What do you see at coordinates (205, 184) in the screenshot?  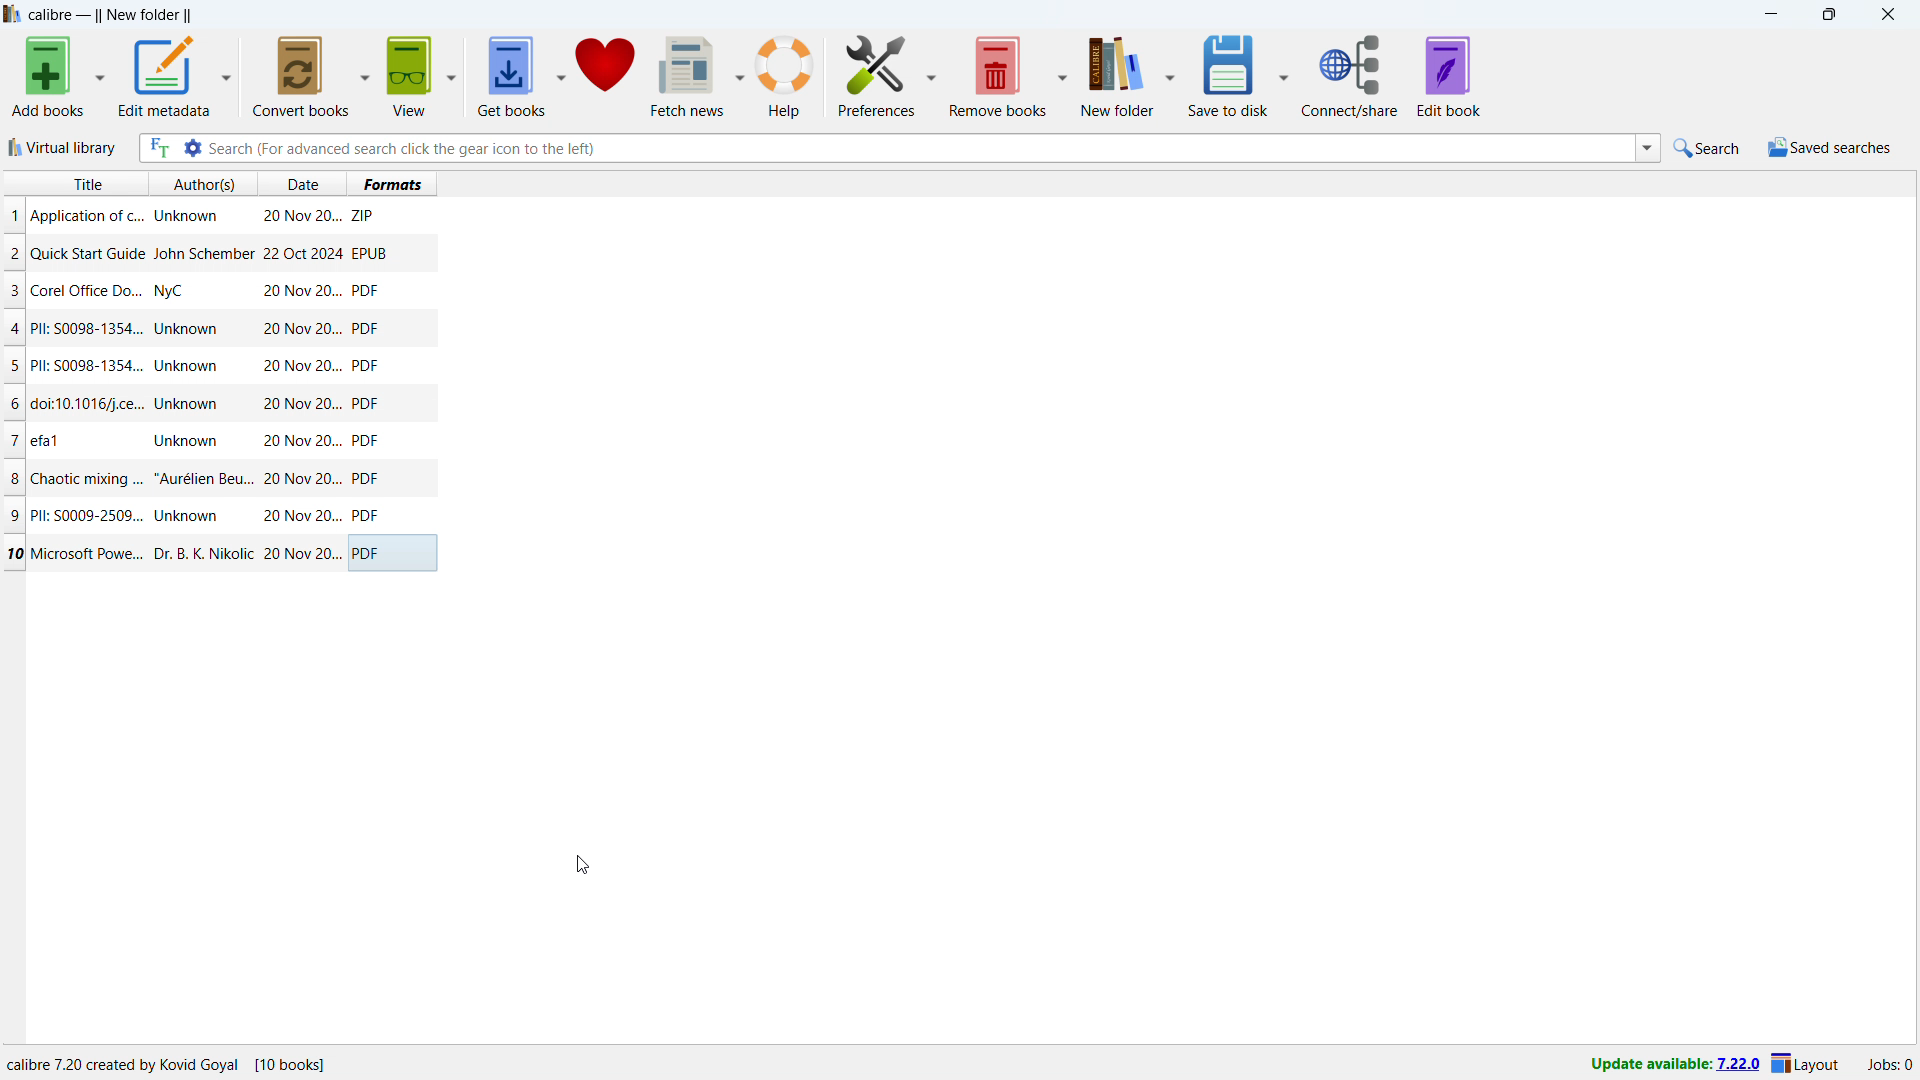 I see `Author(s)` at bounding box center [205, 184].